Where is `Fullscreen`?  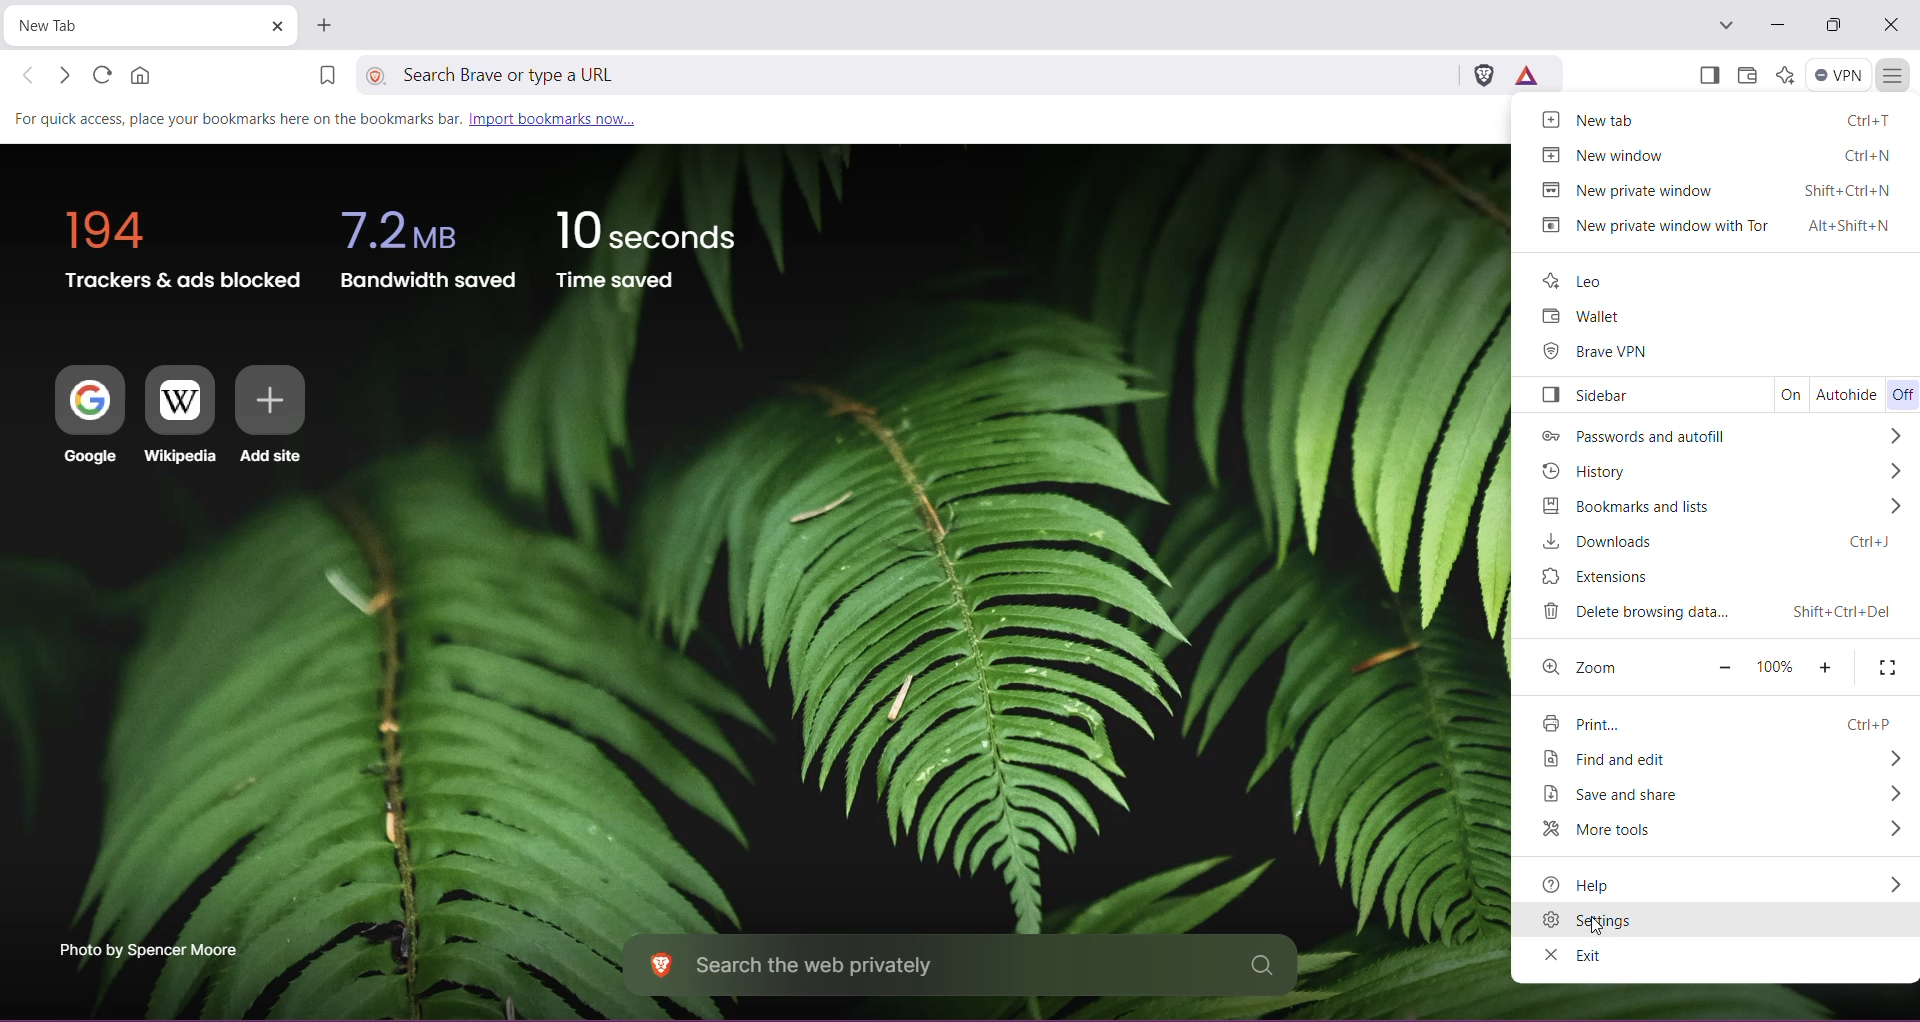 Fullscreen is located at coordinates (1886, 666).